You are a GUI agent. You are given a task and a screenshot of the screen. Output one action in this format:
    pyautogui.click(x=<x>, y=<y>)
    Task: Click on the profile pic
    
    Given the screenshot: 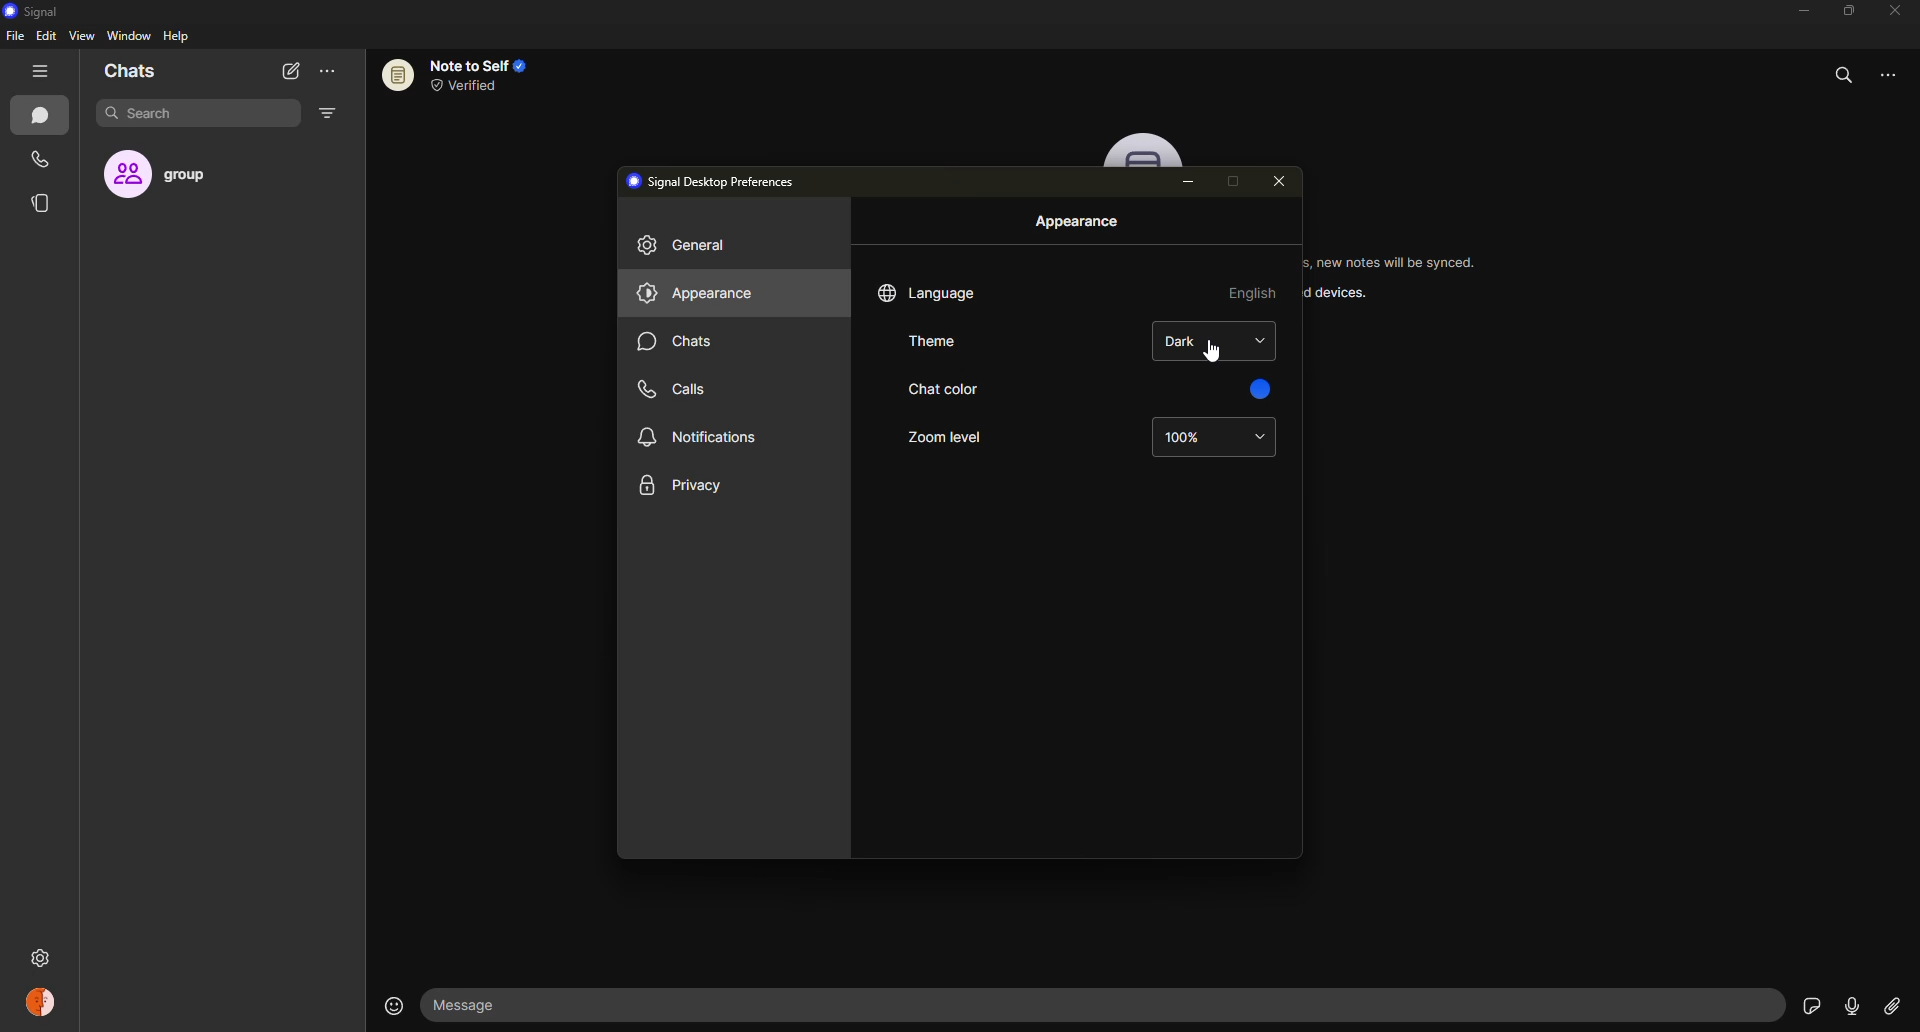 What is the action you would take?
    pyautogui.click(x=1146, y=150)
    